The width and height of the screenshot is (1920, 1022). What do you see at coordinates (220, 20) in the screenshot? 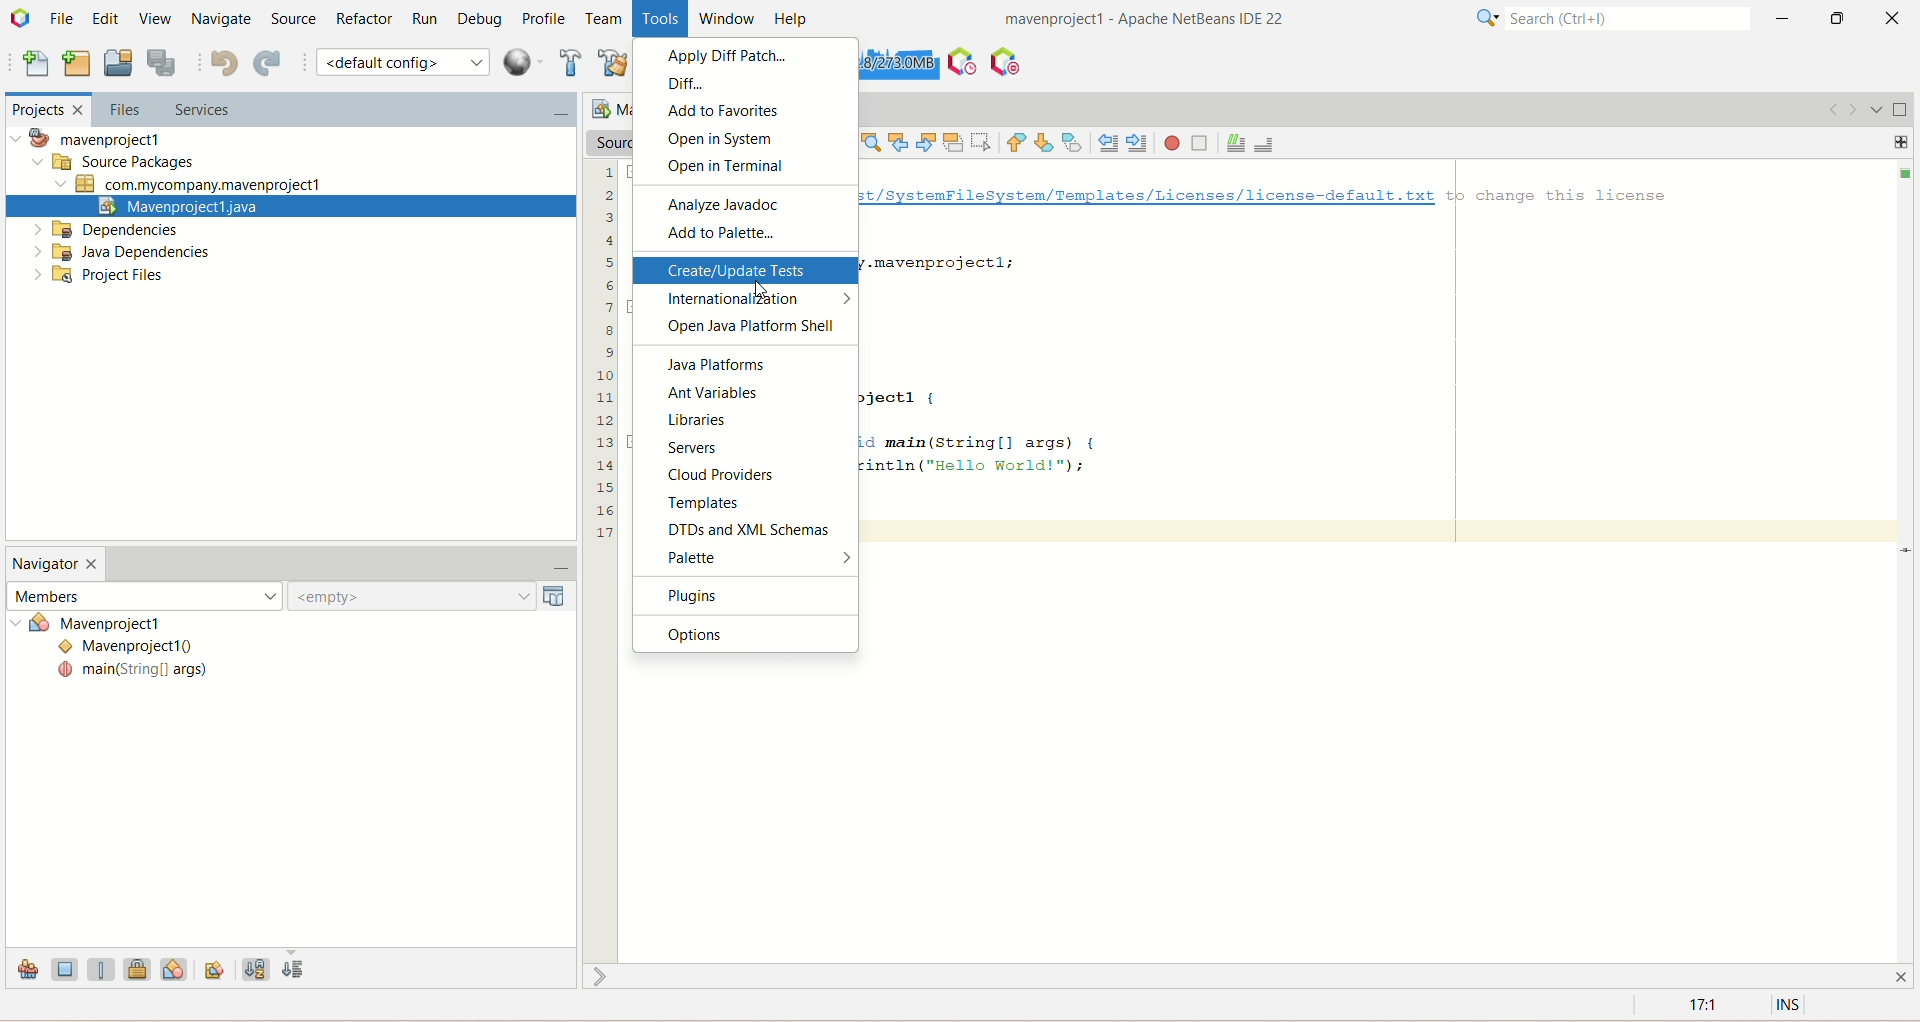
I see `navigate` at bounding box center [220, 20].